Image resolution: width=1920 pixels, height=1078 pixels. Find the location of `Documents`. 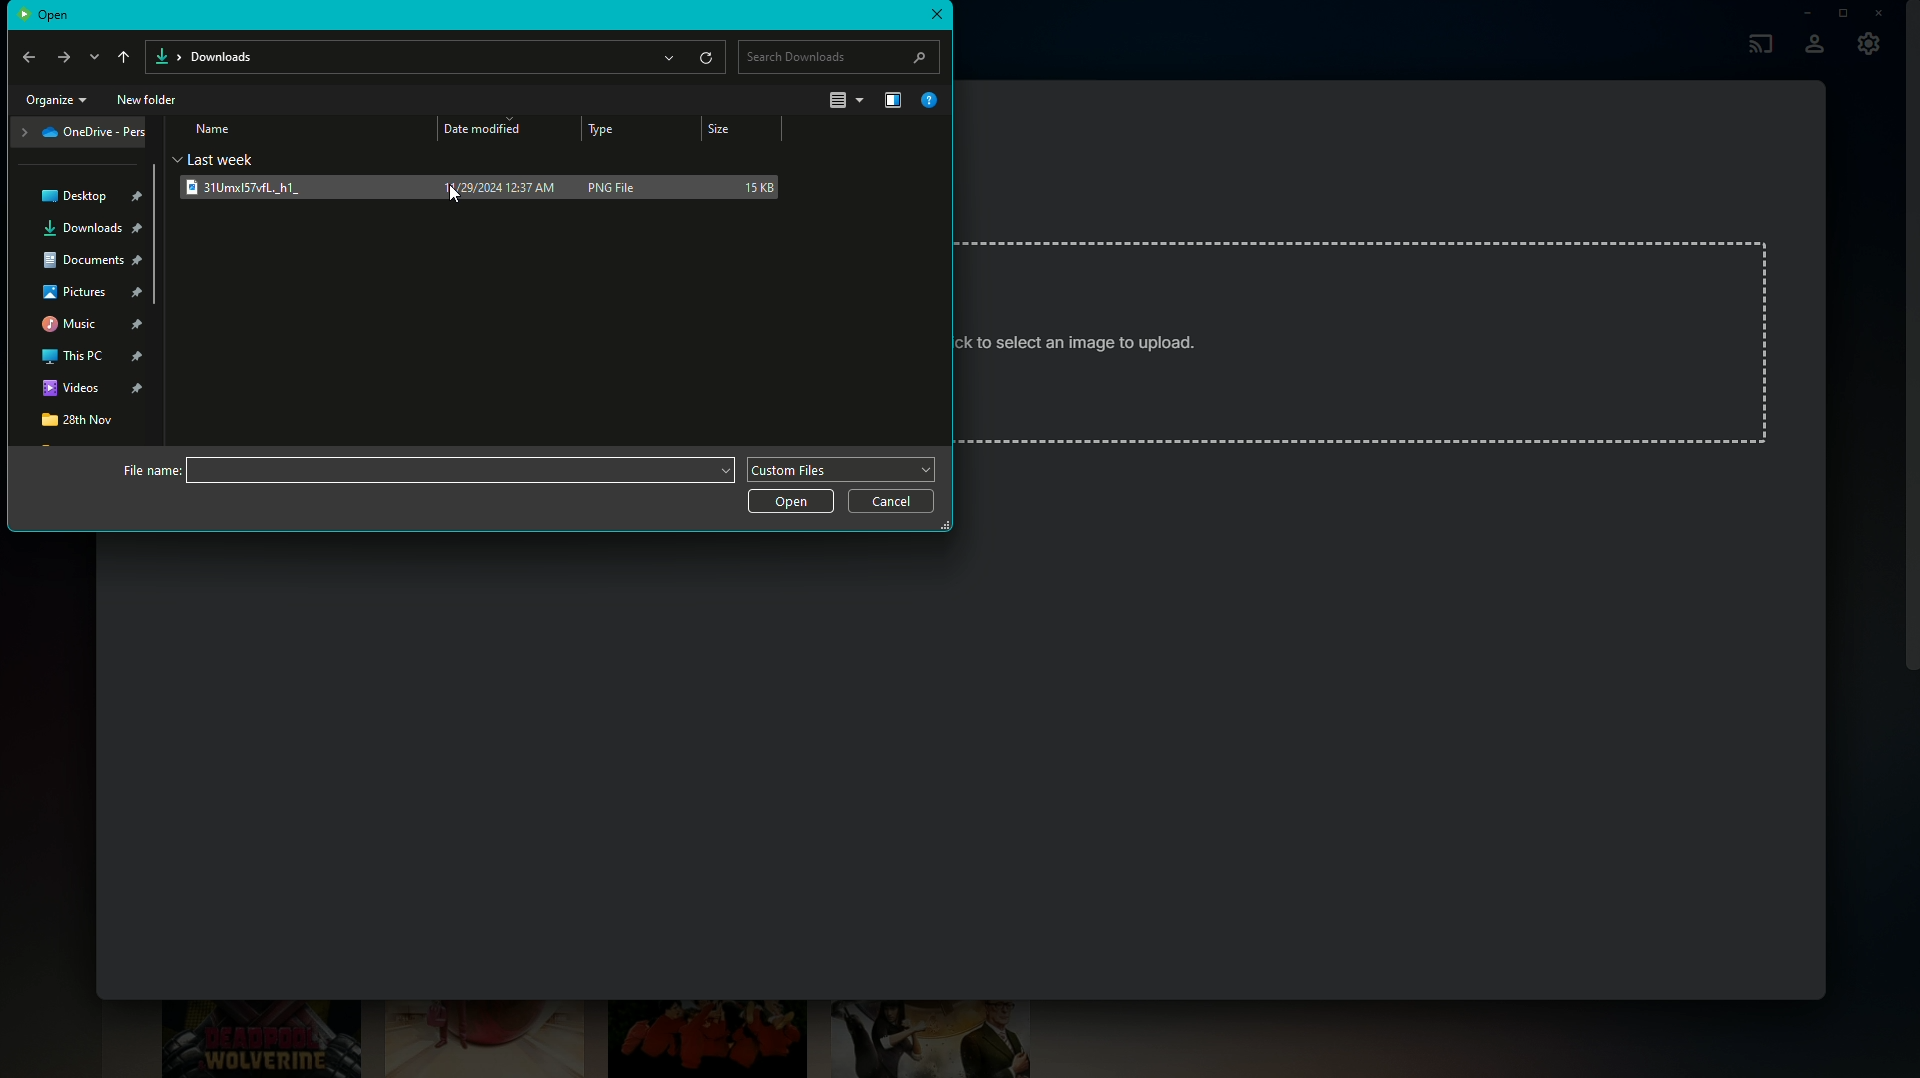

Documents is located at coordinates (95, 262).